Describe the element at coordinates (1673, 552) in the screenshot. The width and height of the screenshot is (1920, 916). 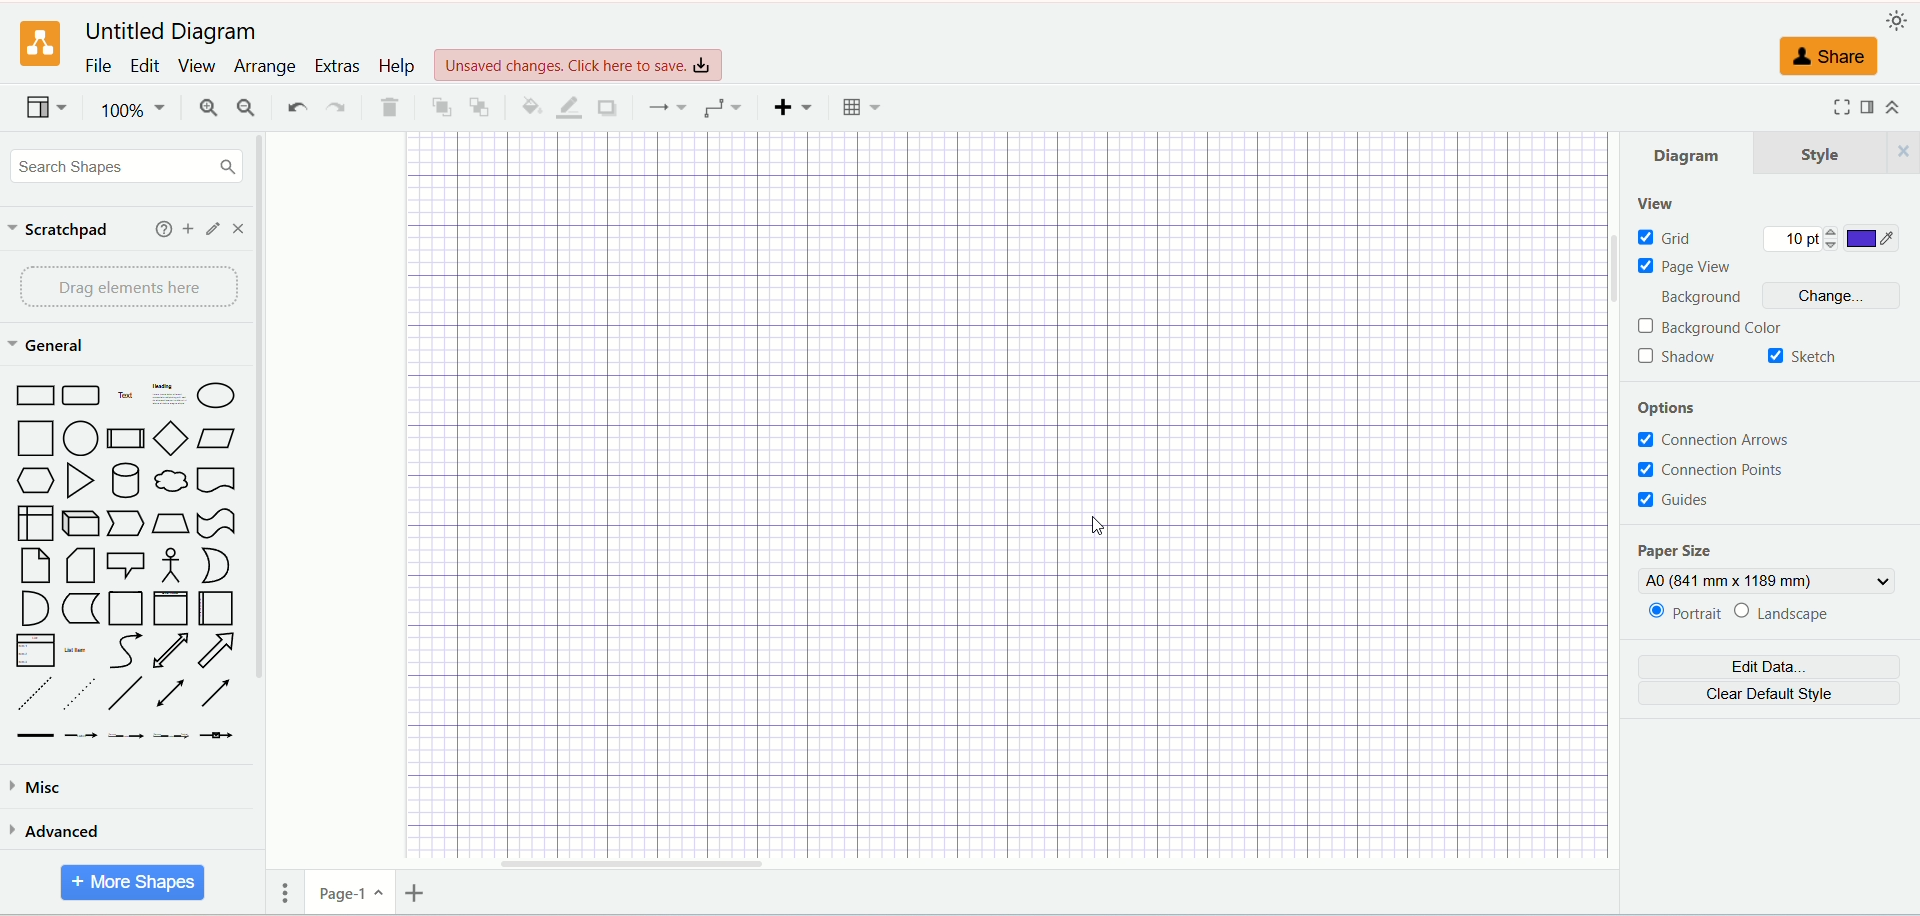
I see `paper size` at that location.